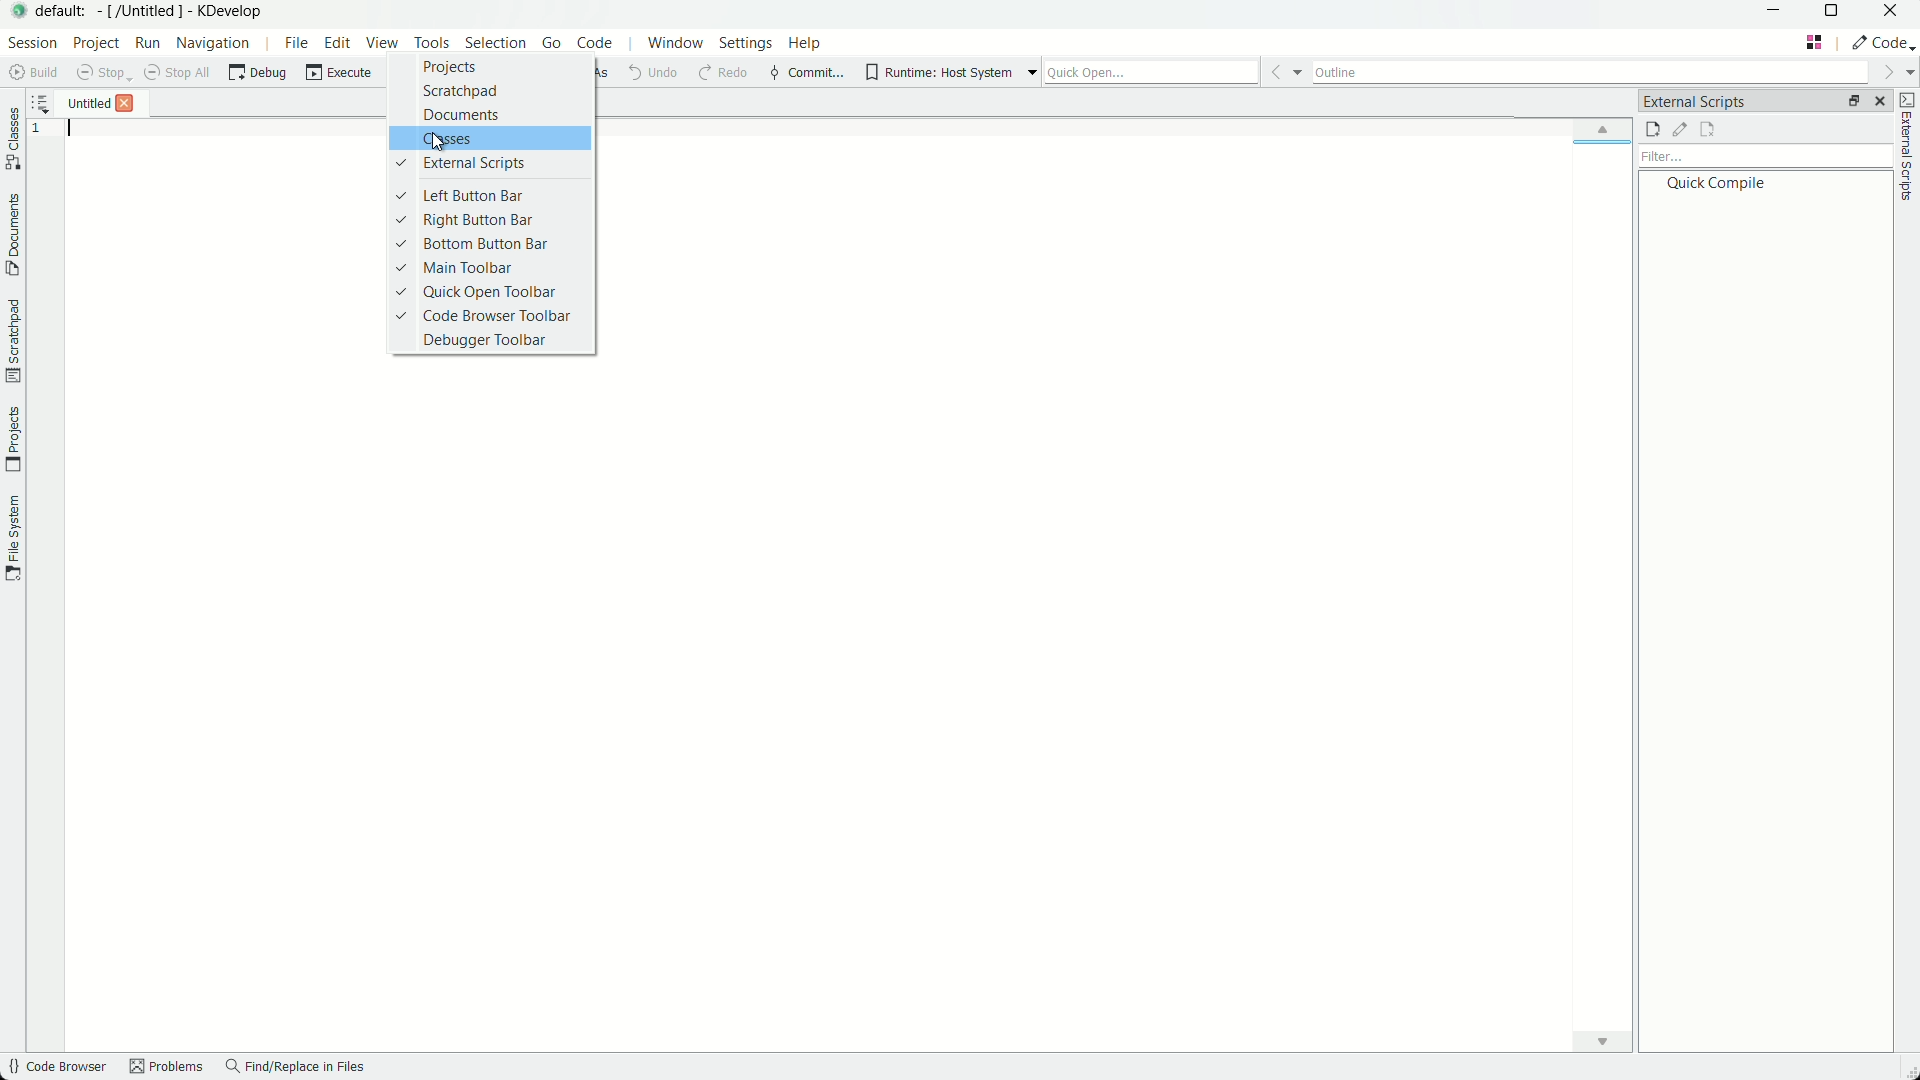  I want to click on left button bar, so click(493, 196).